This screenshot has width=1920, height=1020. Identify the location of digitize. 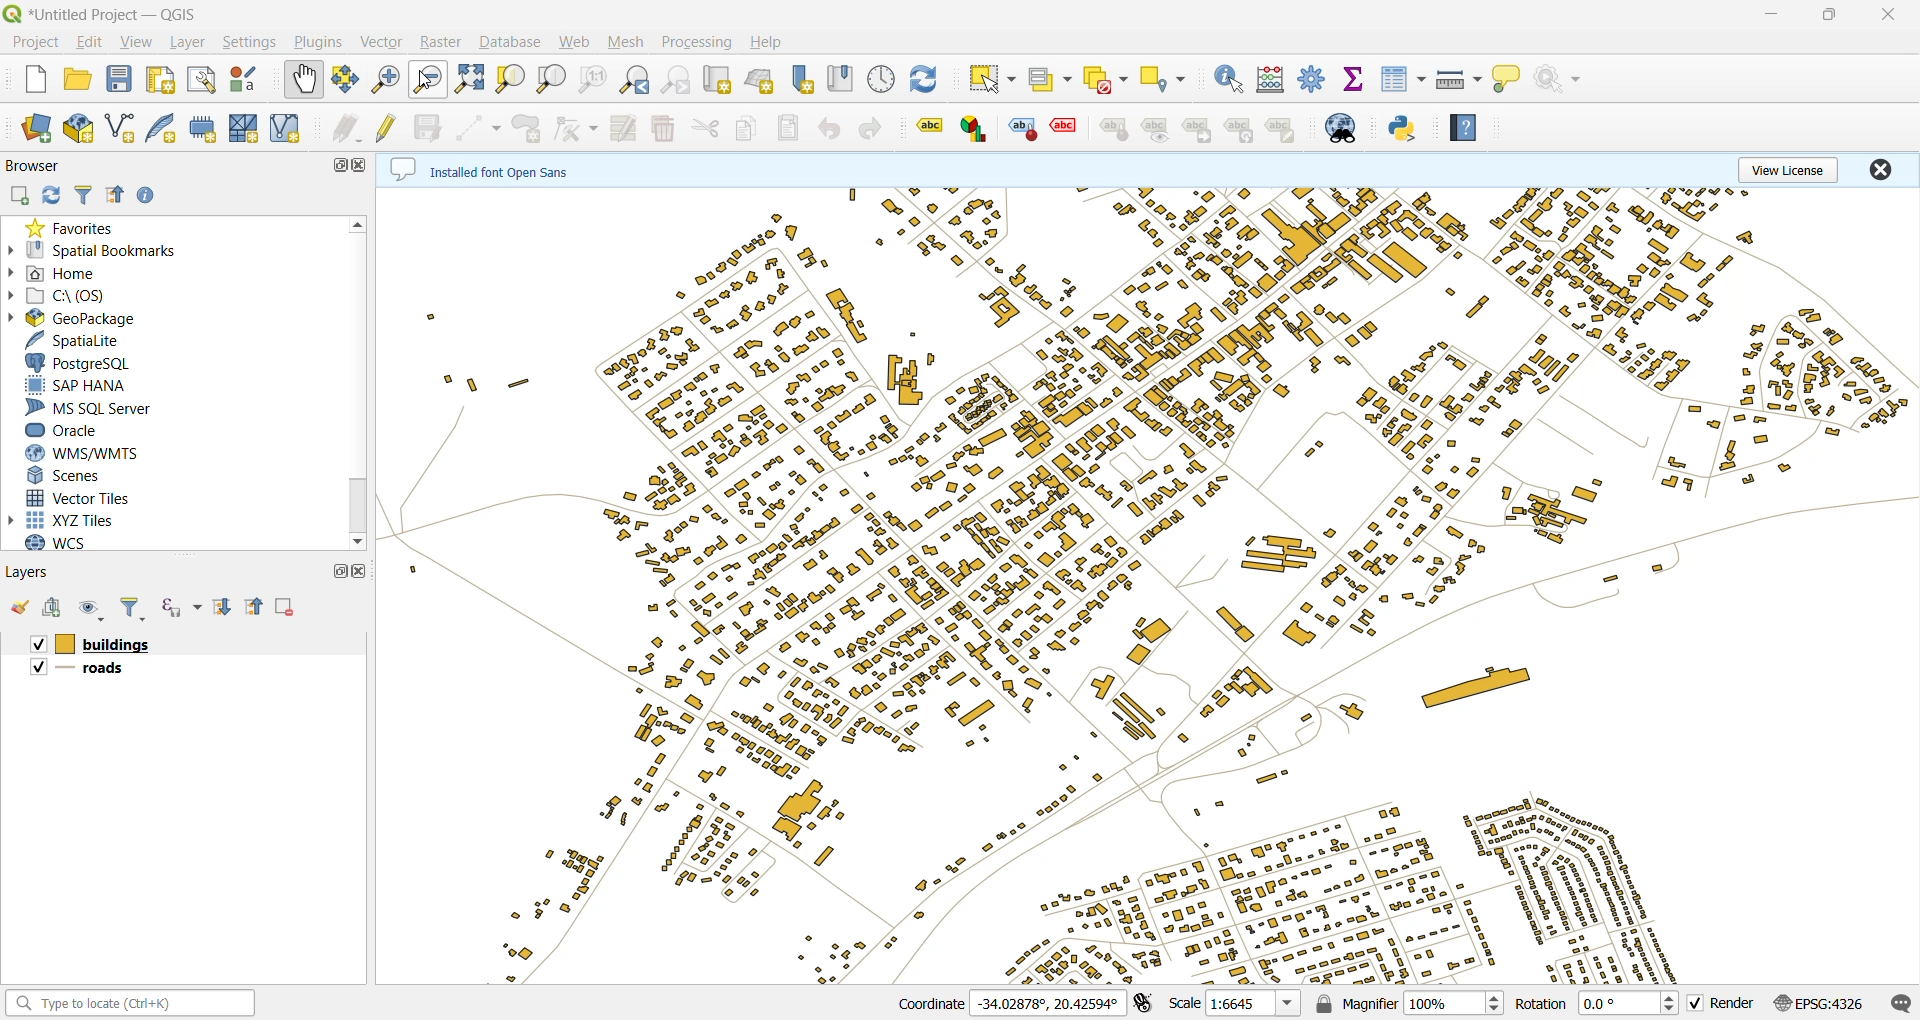
(481, 128).